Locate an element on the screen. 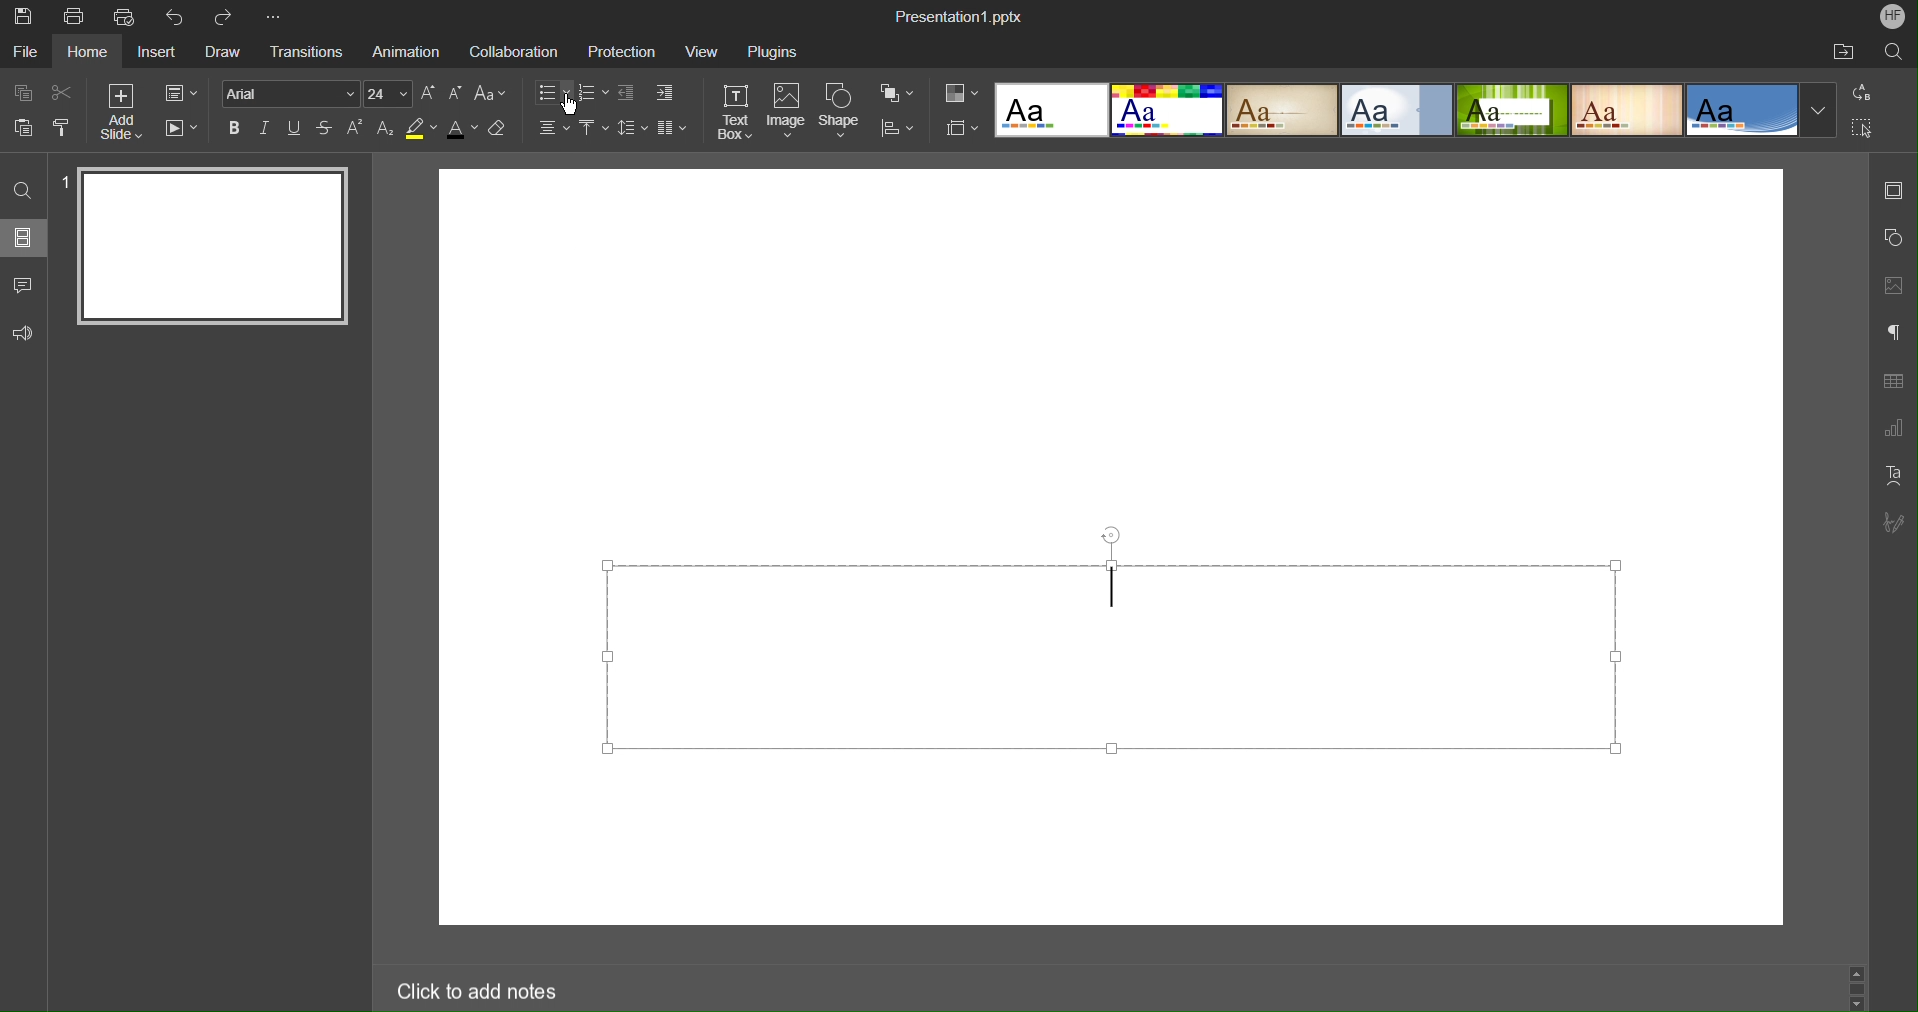 The height and width of the screenshot is (1012, 1918). Collaboration is located at coordinates (510, 52).